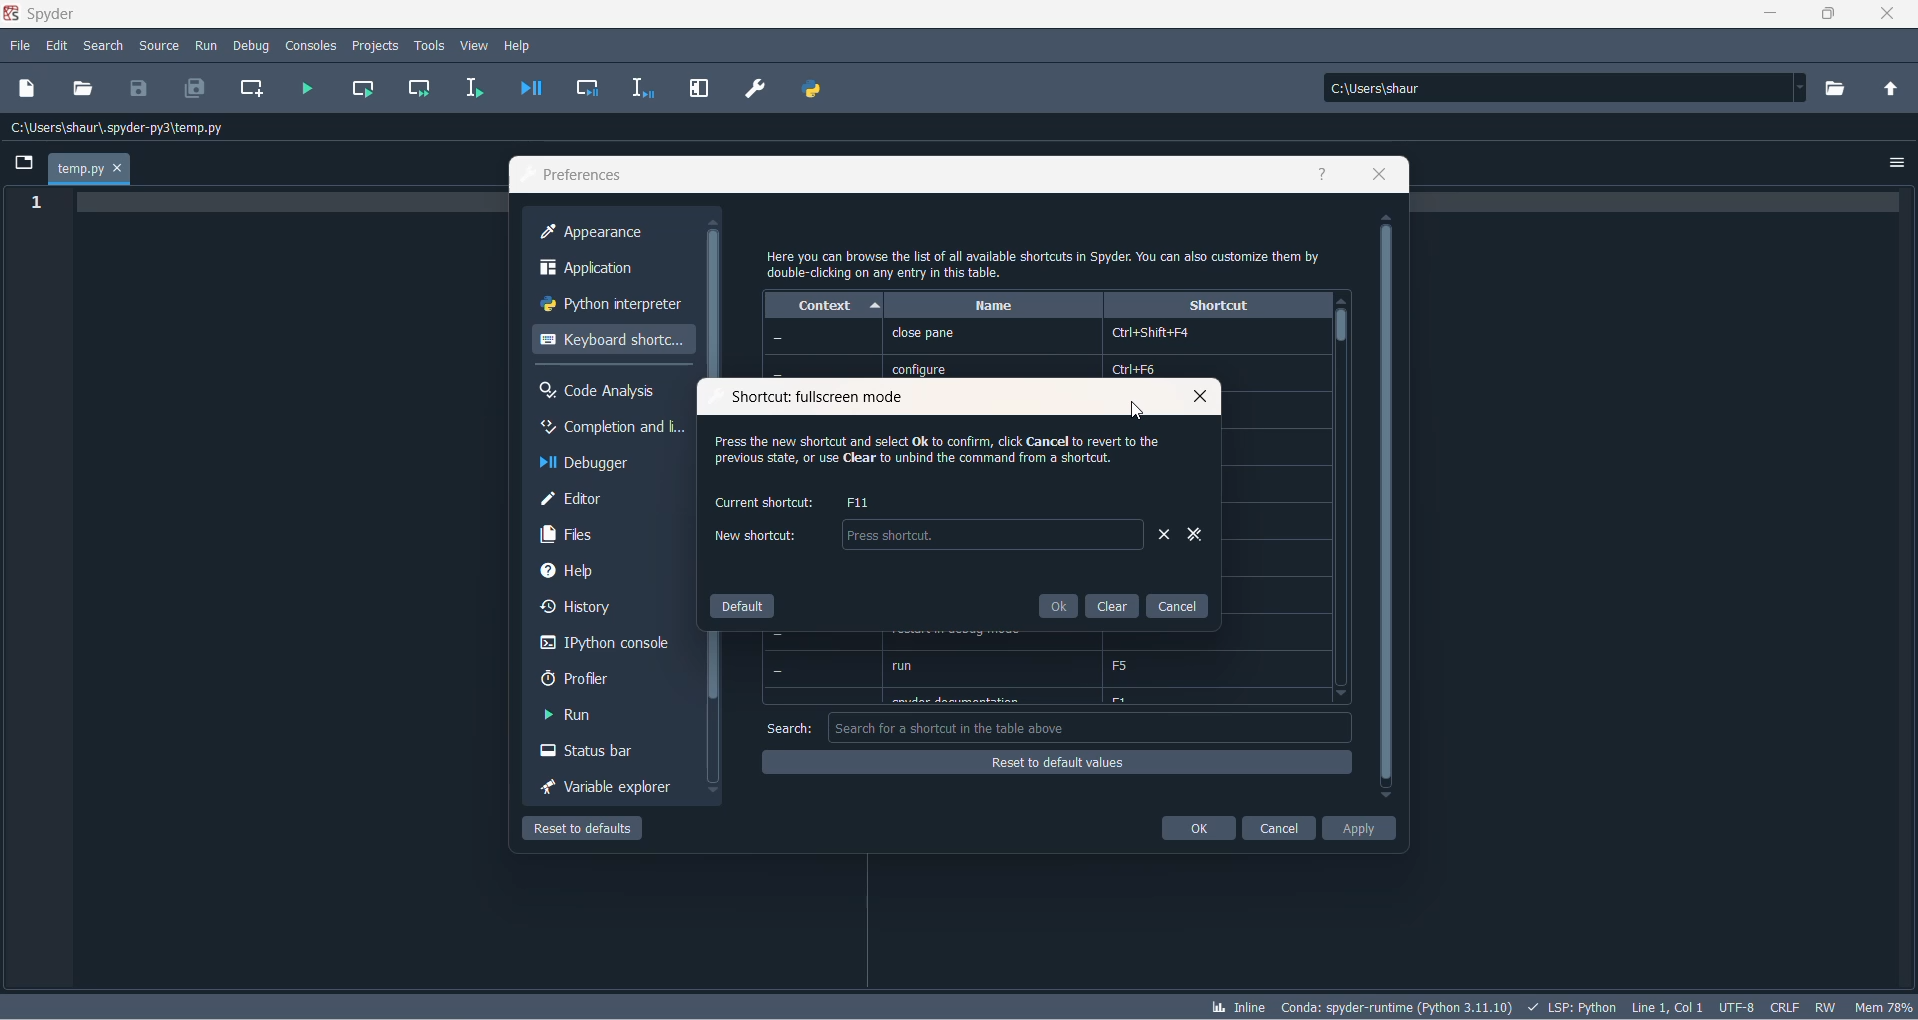 The width and height of the screenshot is (1918, 1020). I want to click on reset to default values, so click(1058, 765).